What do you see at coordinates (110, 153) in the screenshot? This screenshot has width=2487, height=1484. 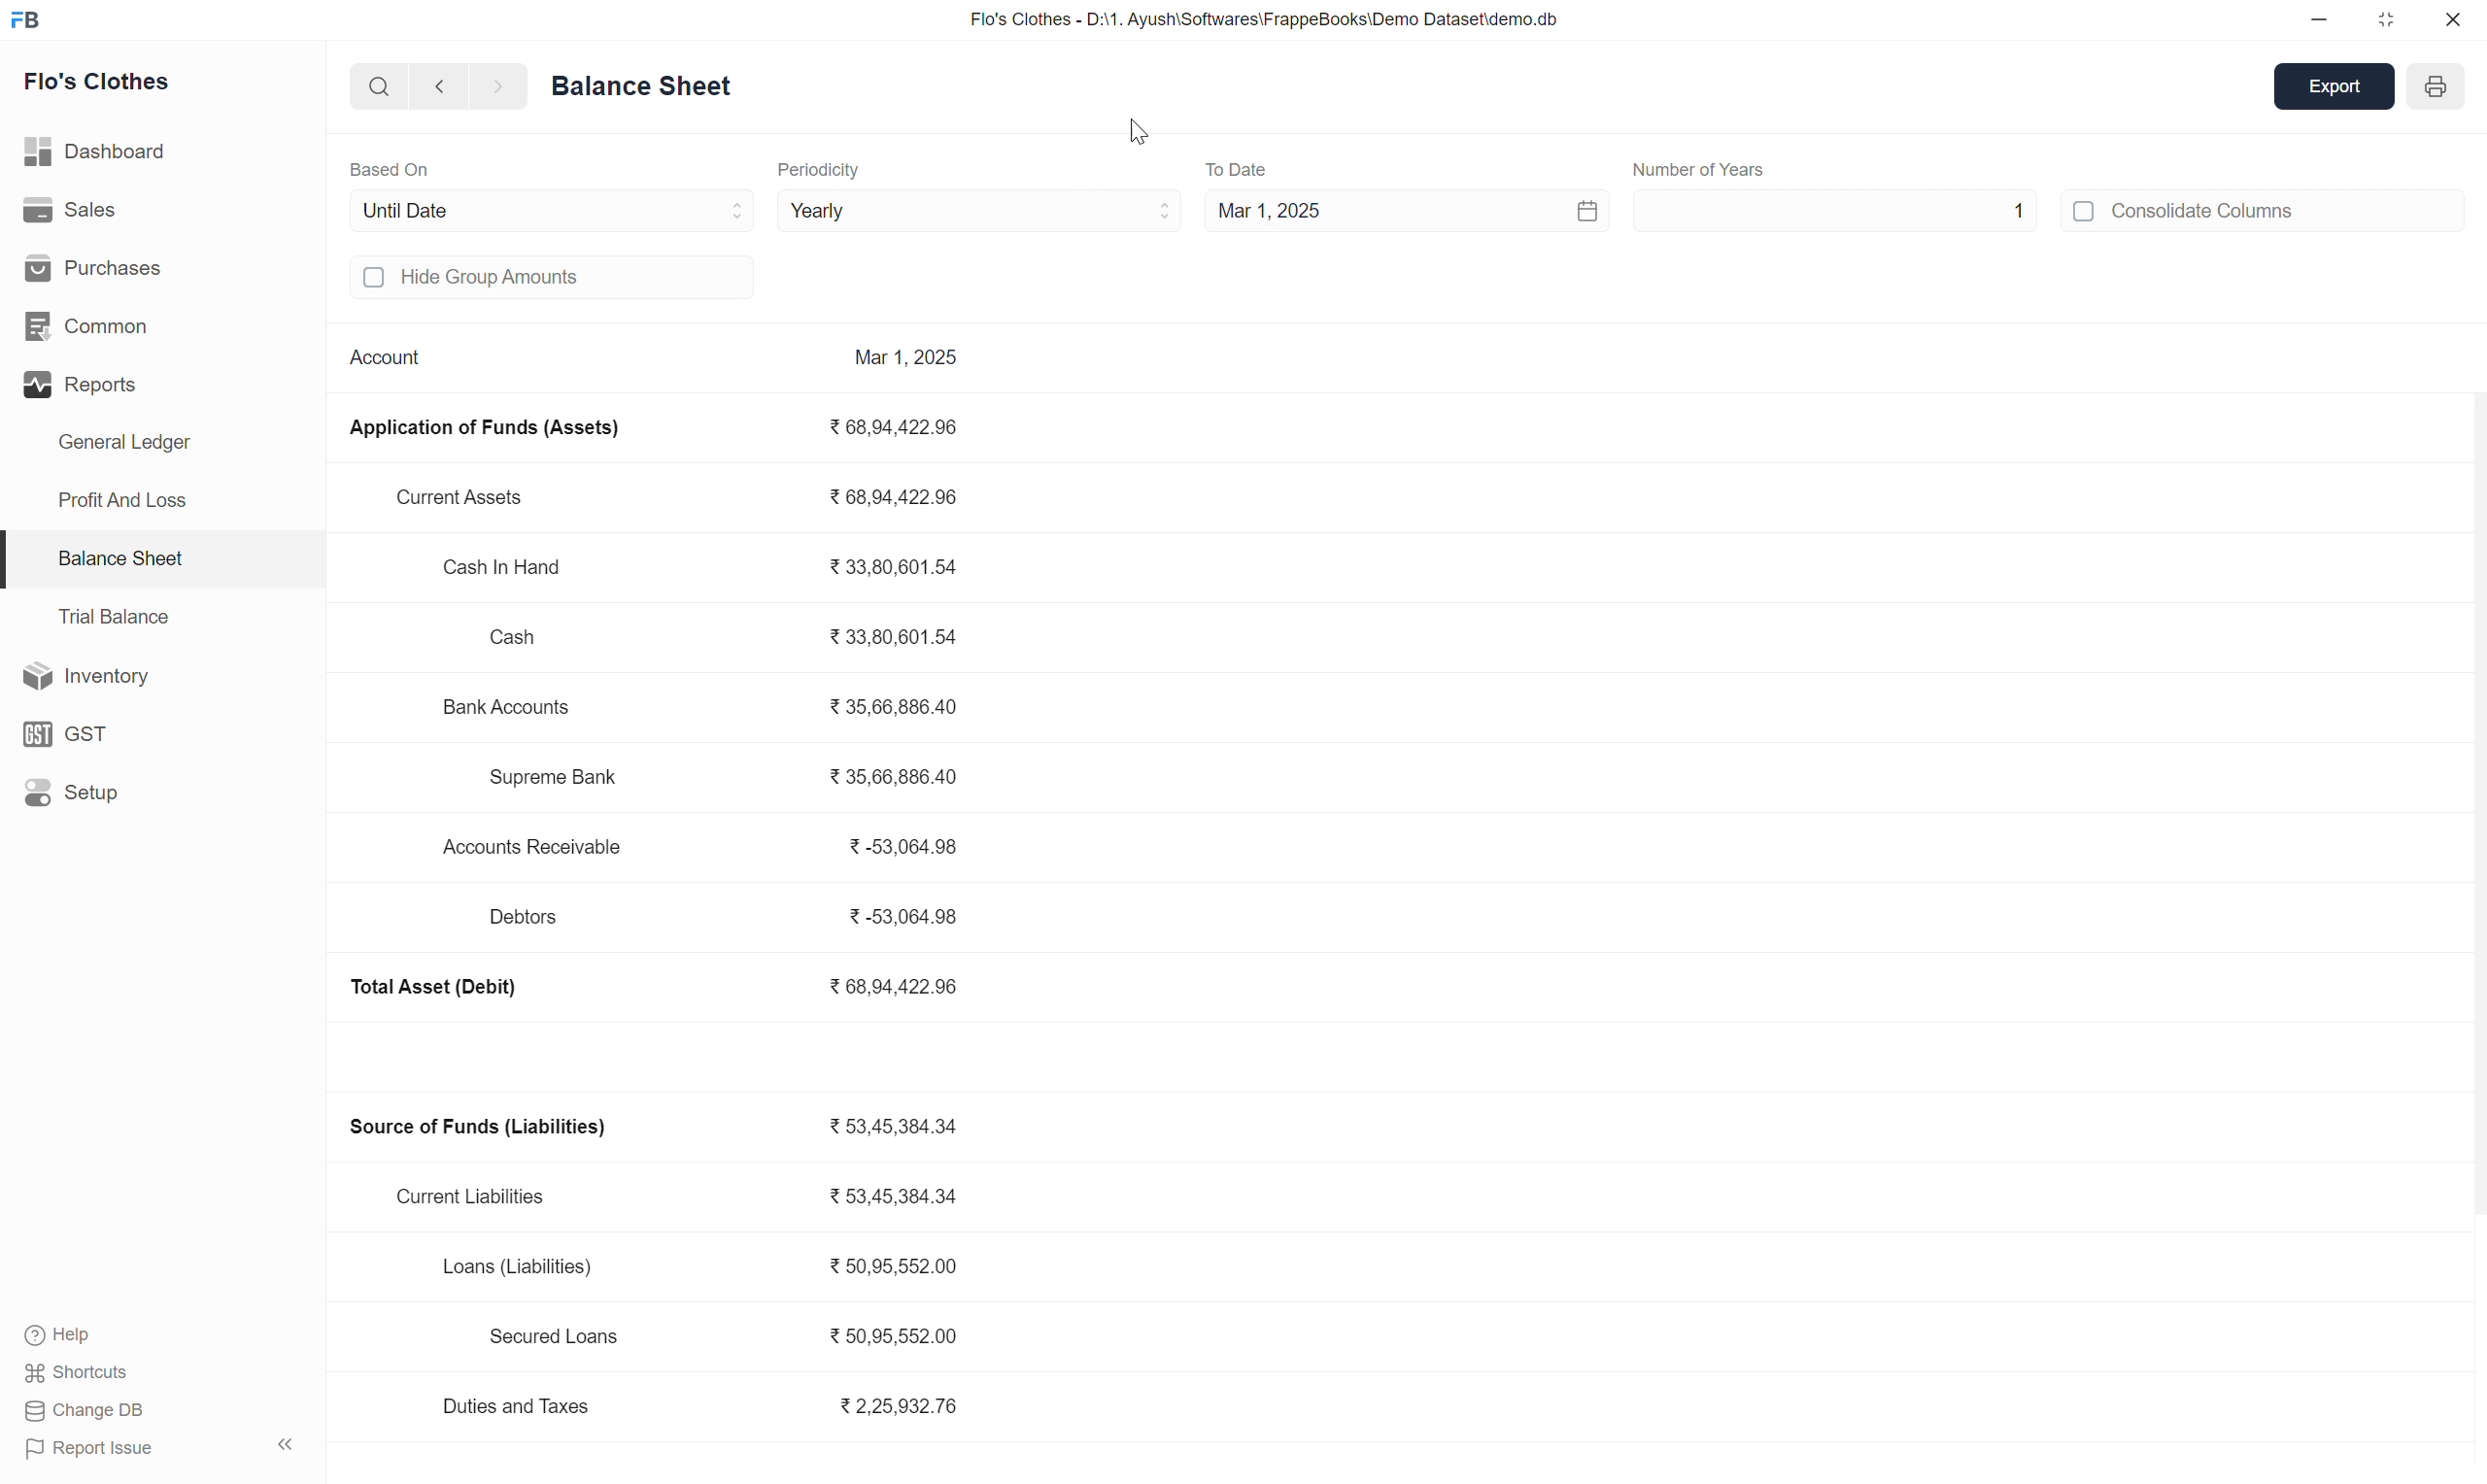 I see ` Dashboard` at bounding box center [110, 153].